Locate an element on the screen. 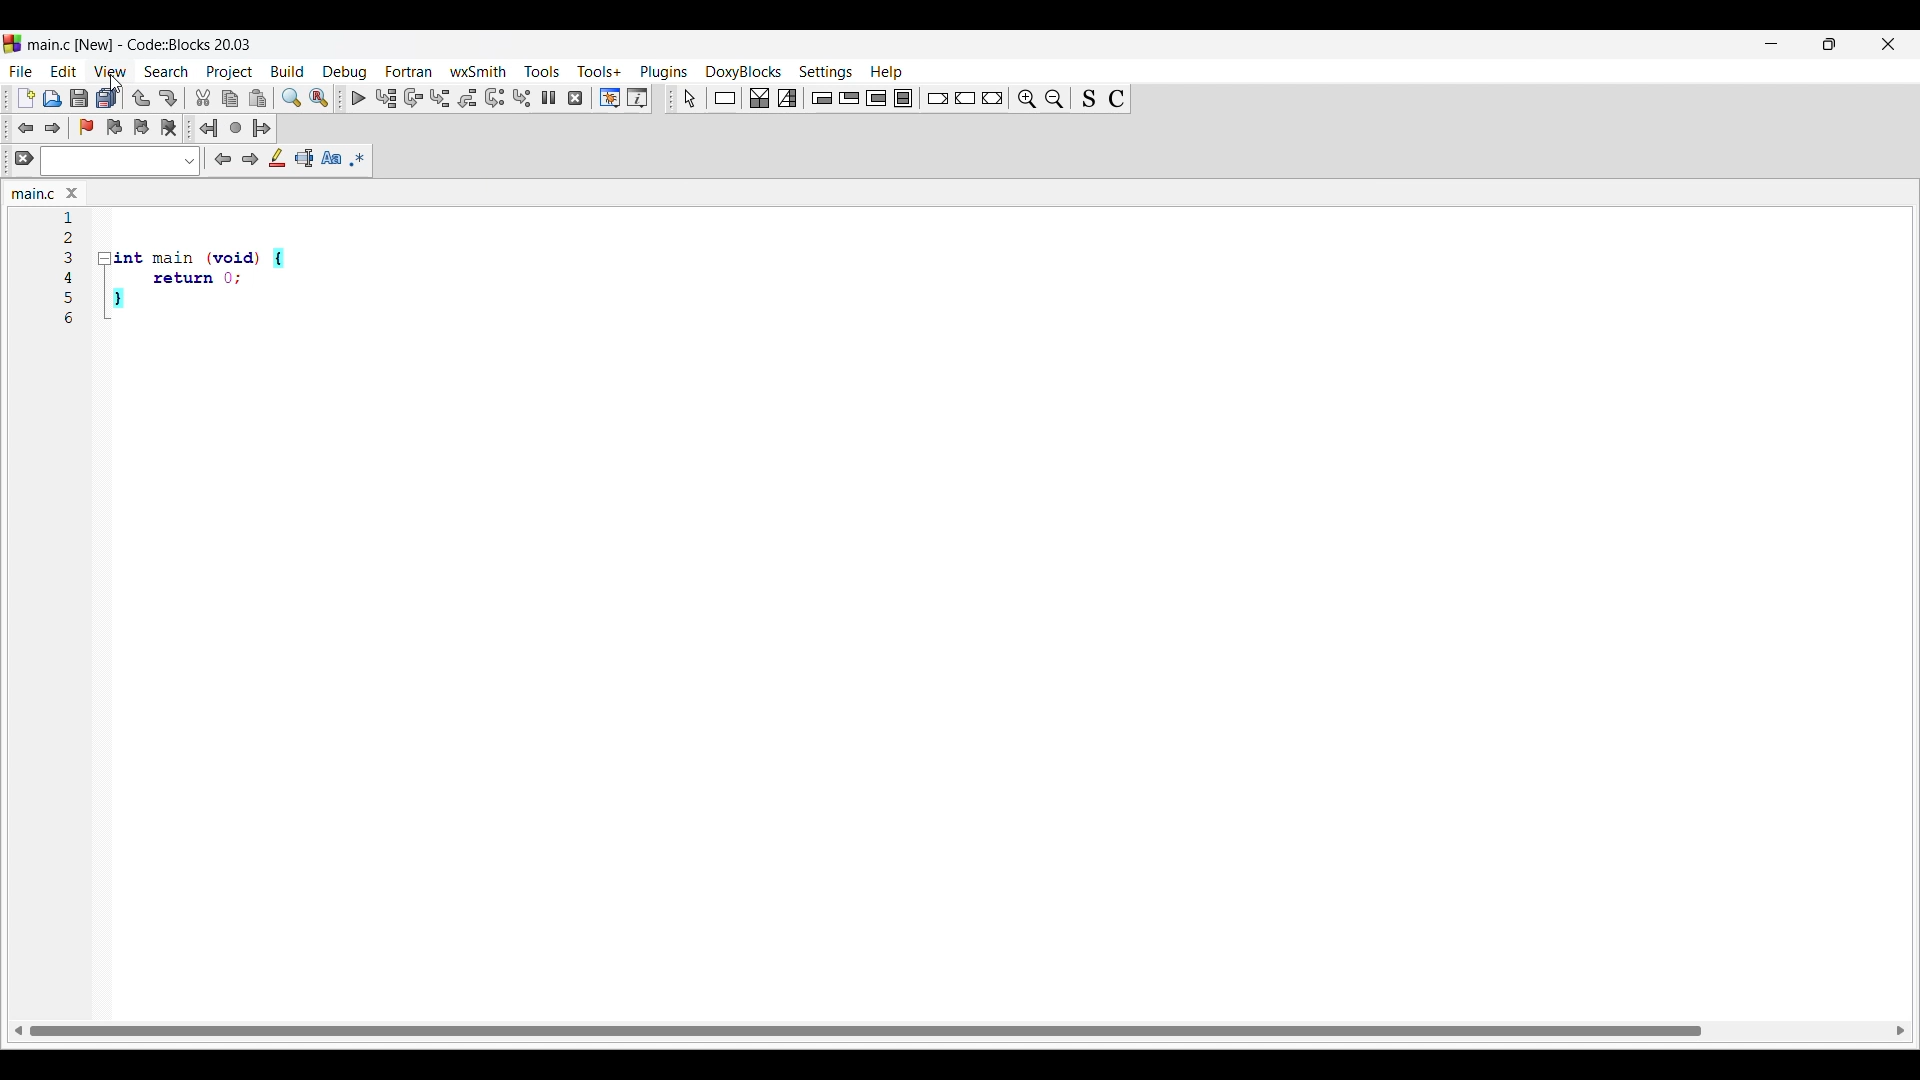 This screenshot has height=1080, width=1920. Selected text is located at coordinates (305, 158).